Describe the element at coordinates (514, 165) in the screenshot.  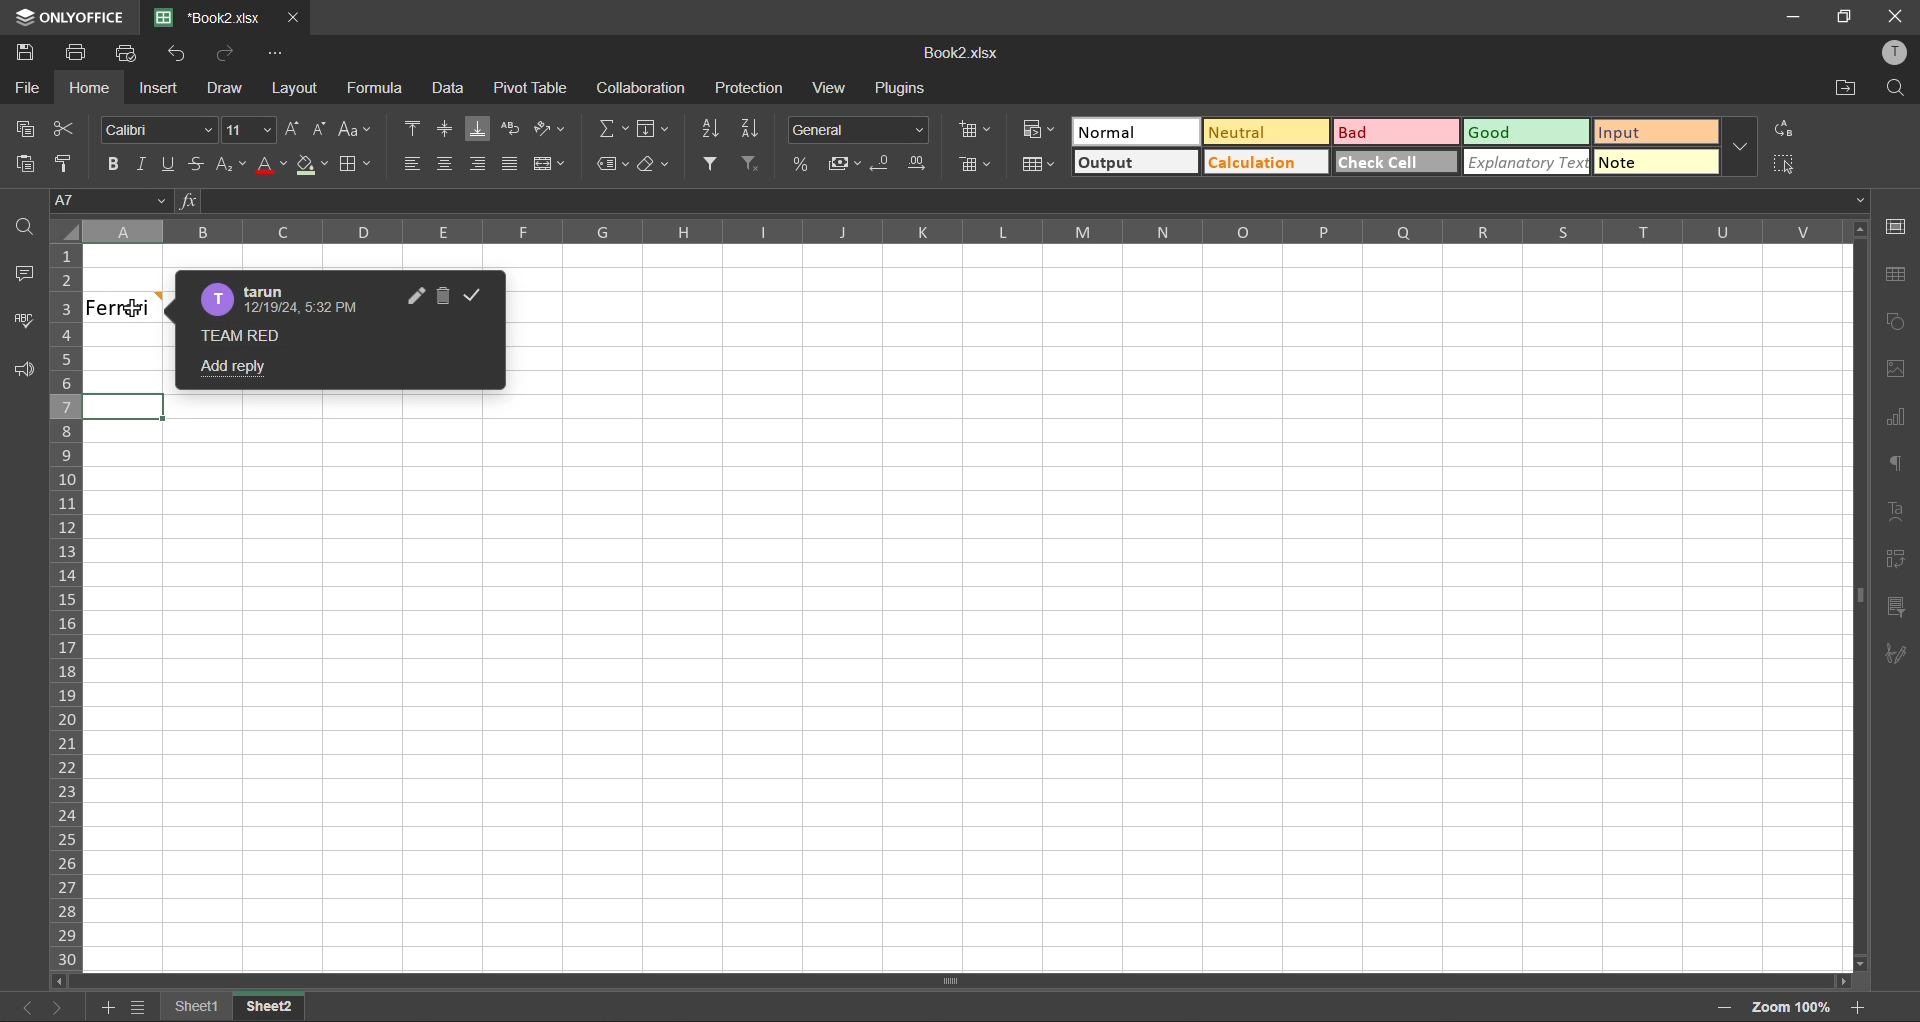
I see `justified` at that location.